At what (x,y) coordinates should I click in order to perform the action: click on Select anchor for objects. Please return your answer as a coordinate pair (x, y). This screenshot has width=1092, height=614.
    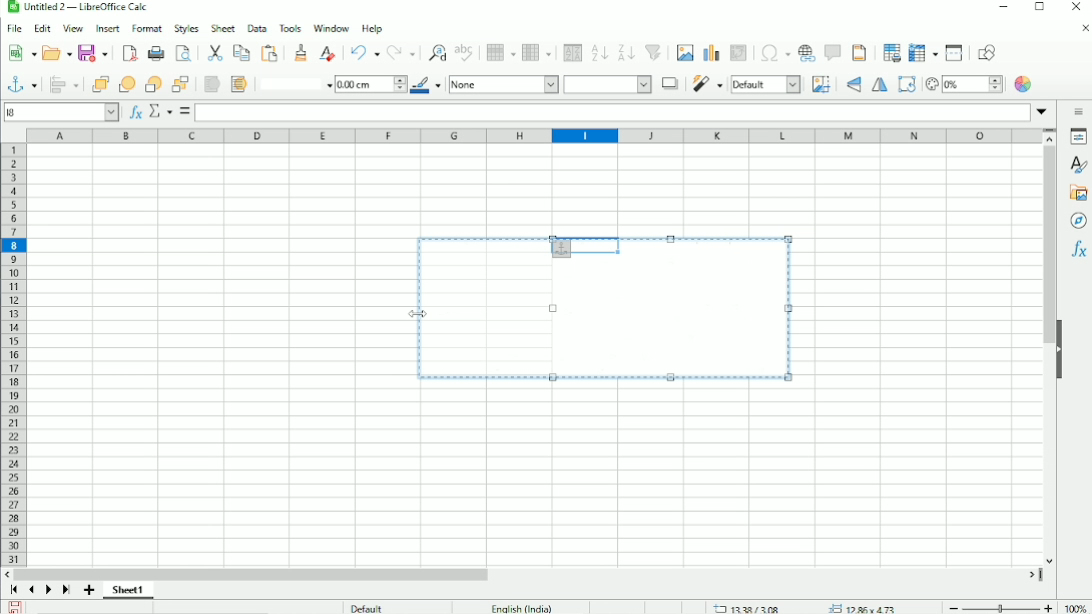
    Looking at the image, I should click on (20, 83).